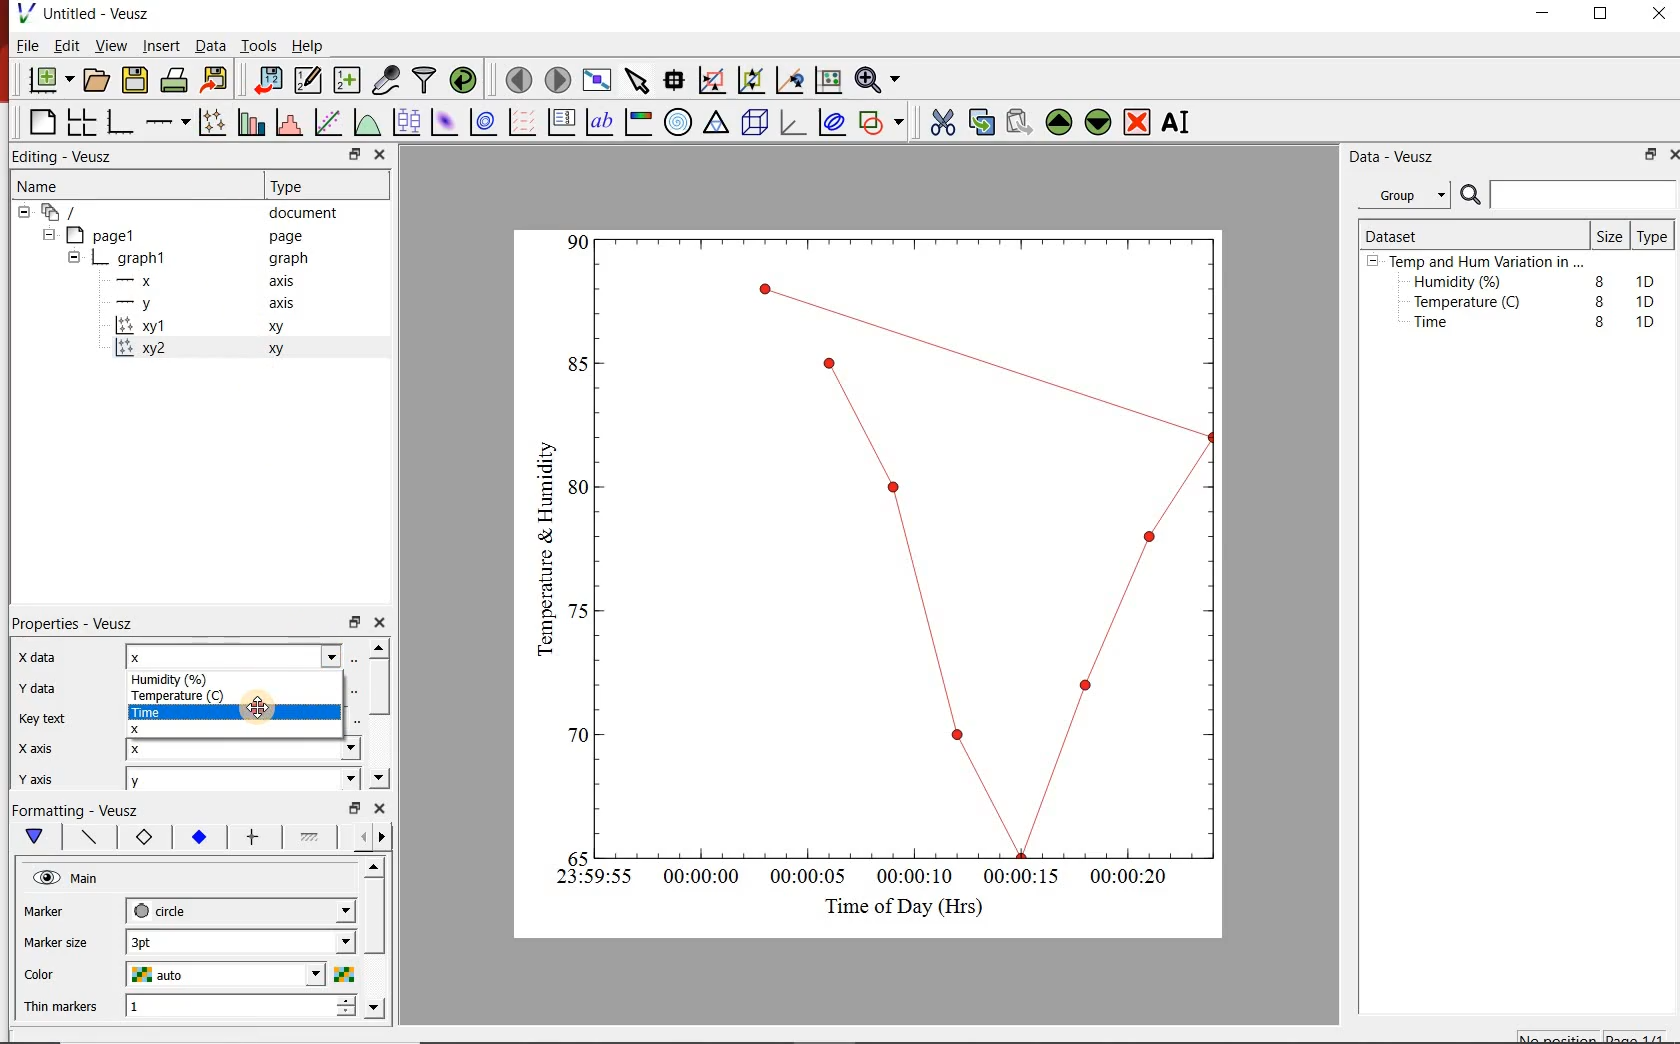  I want to click on go back, so click(356, 835).